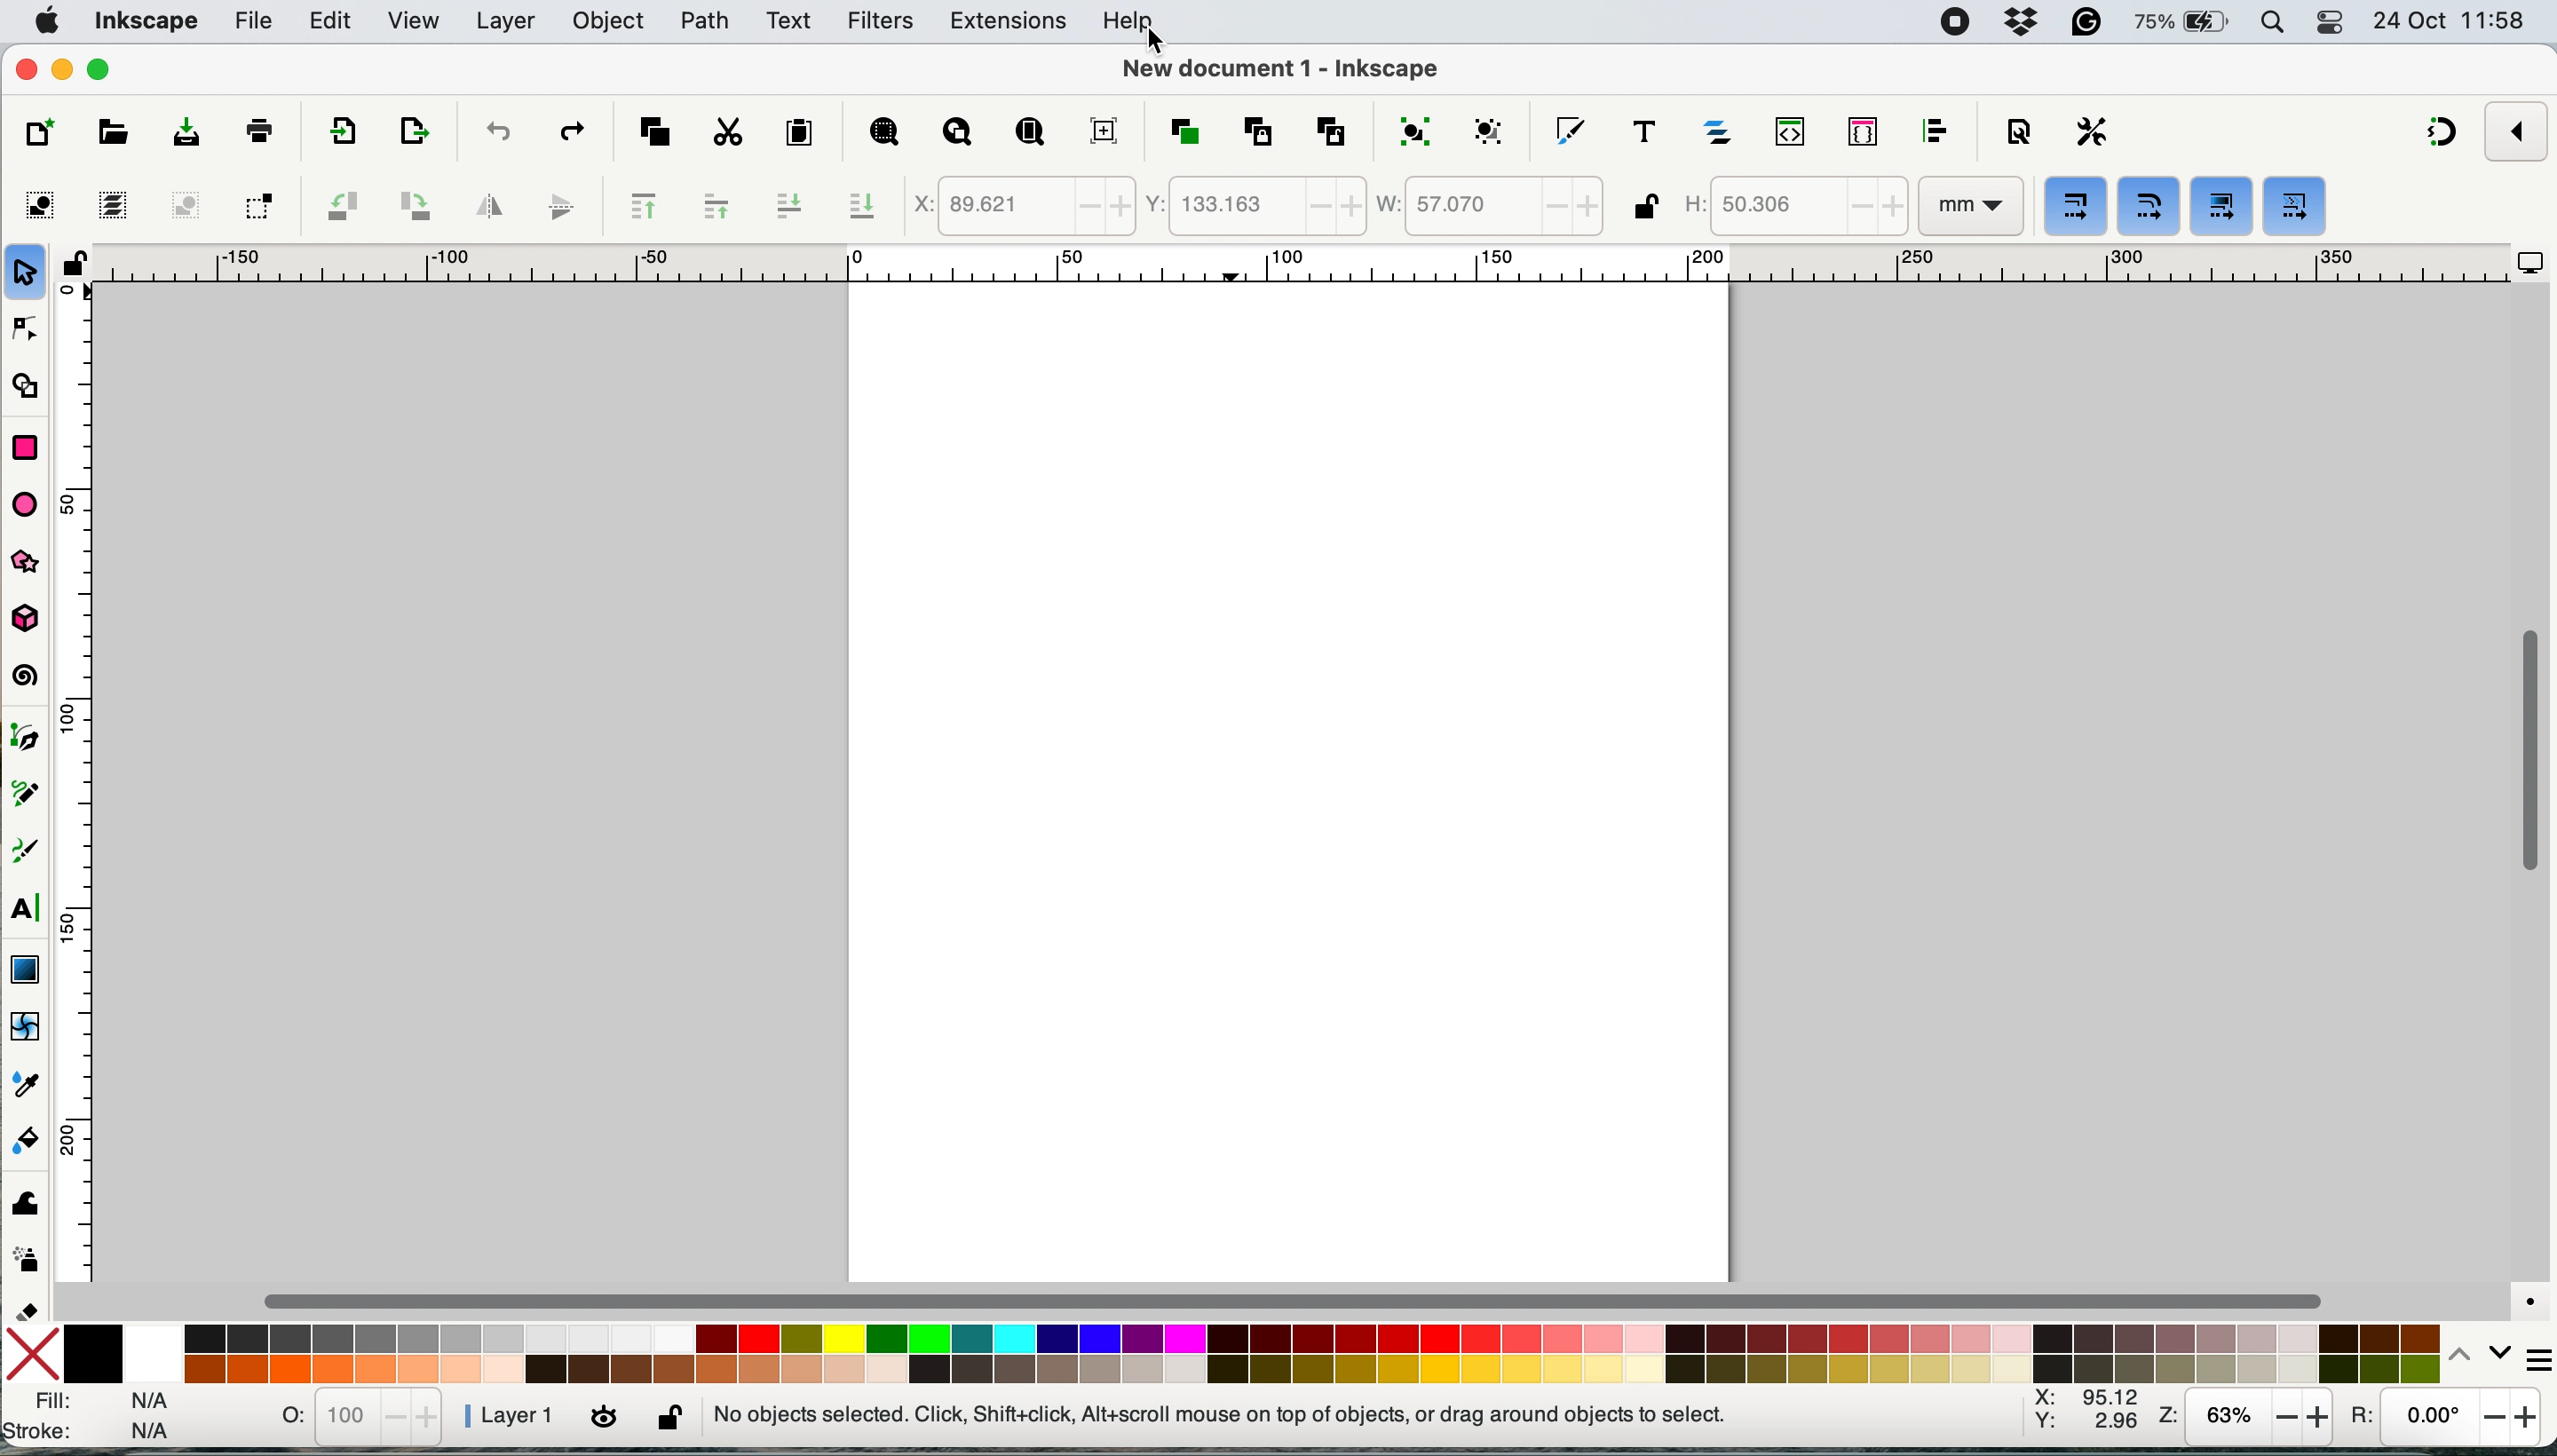  I want to click on switch between palaetes, so click(2483, 1351).